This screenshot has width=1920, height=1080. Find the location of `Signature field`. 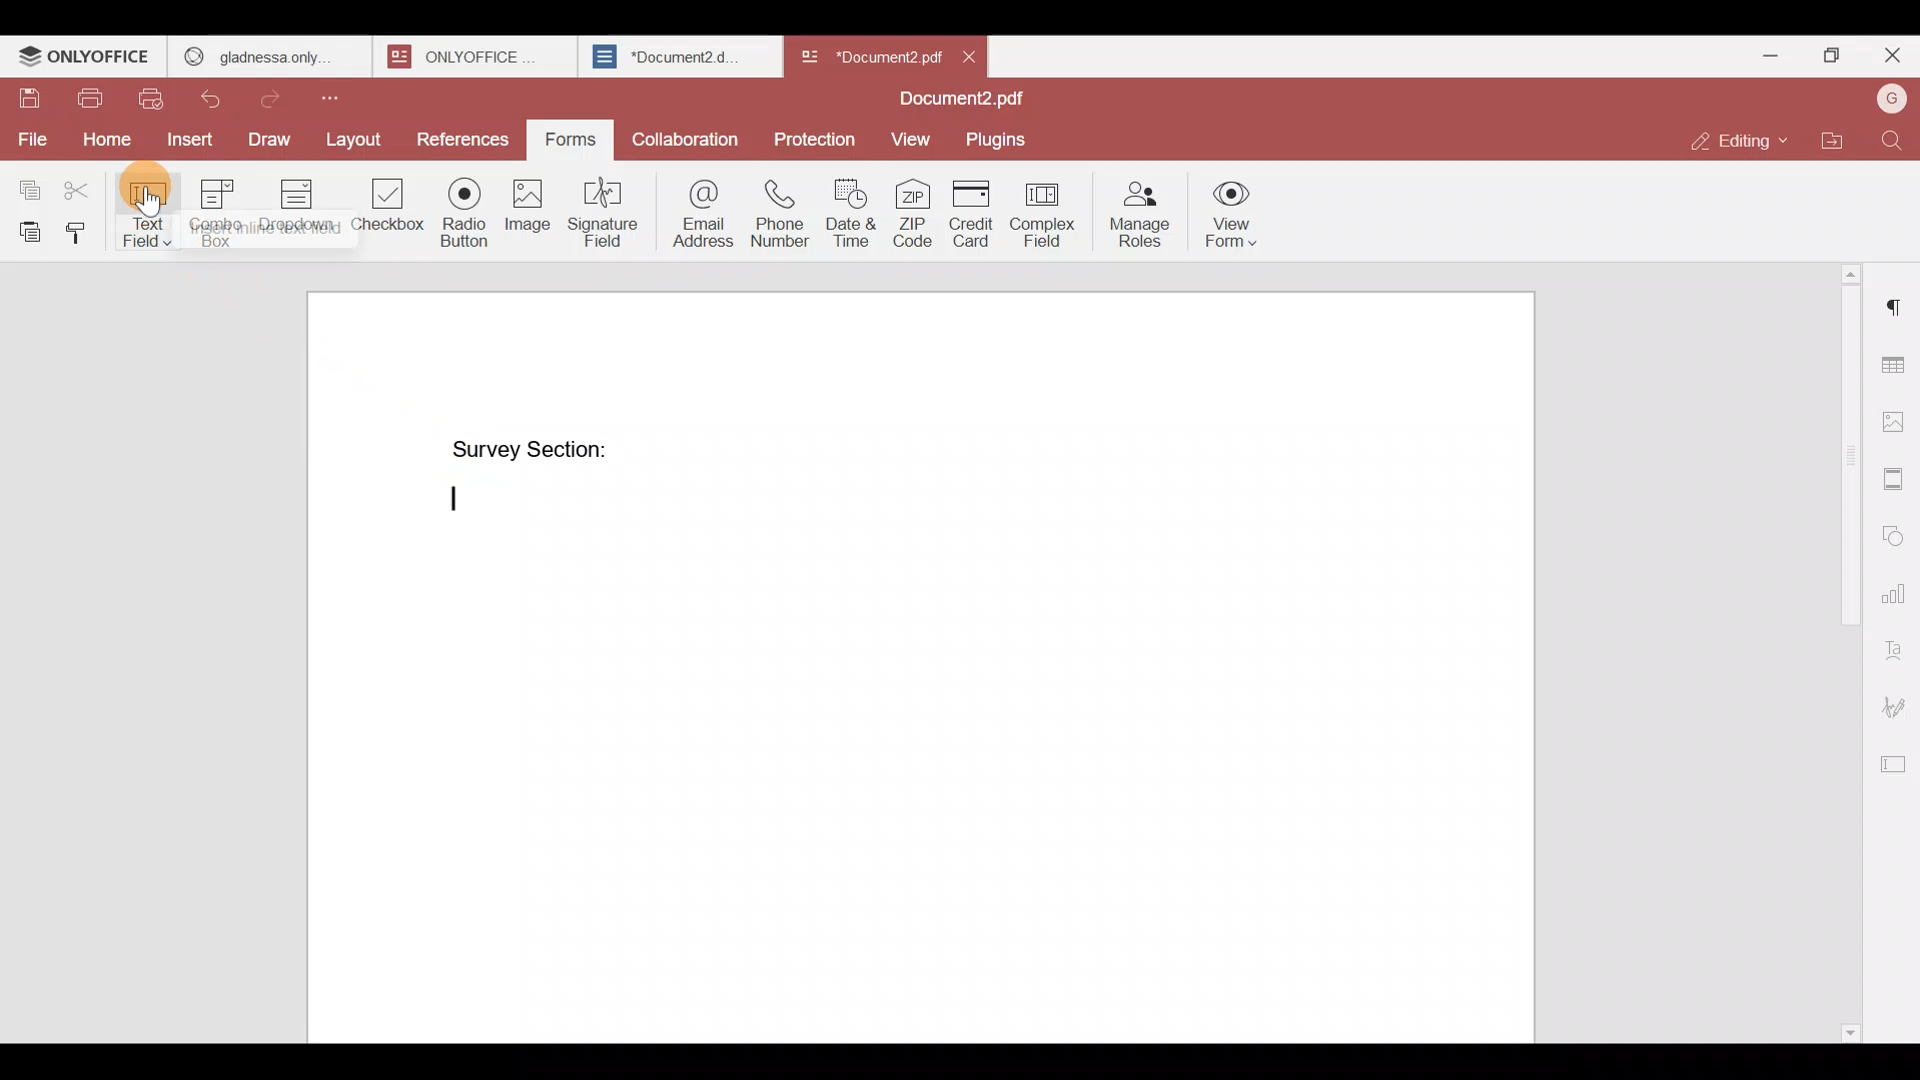

Signature field is located at coordinates (608, 211).